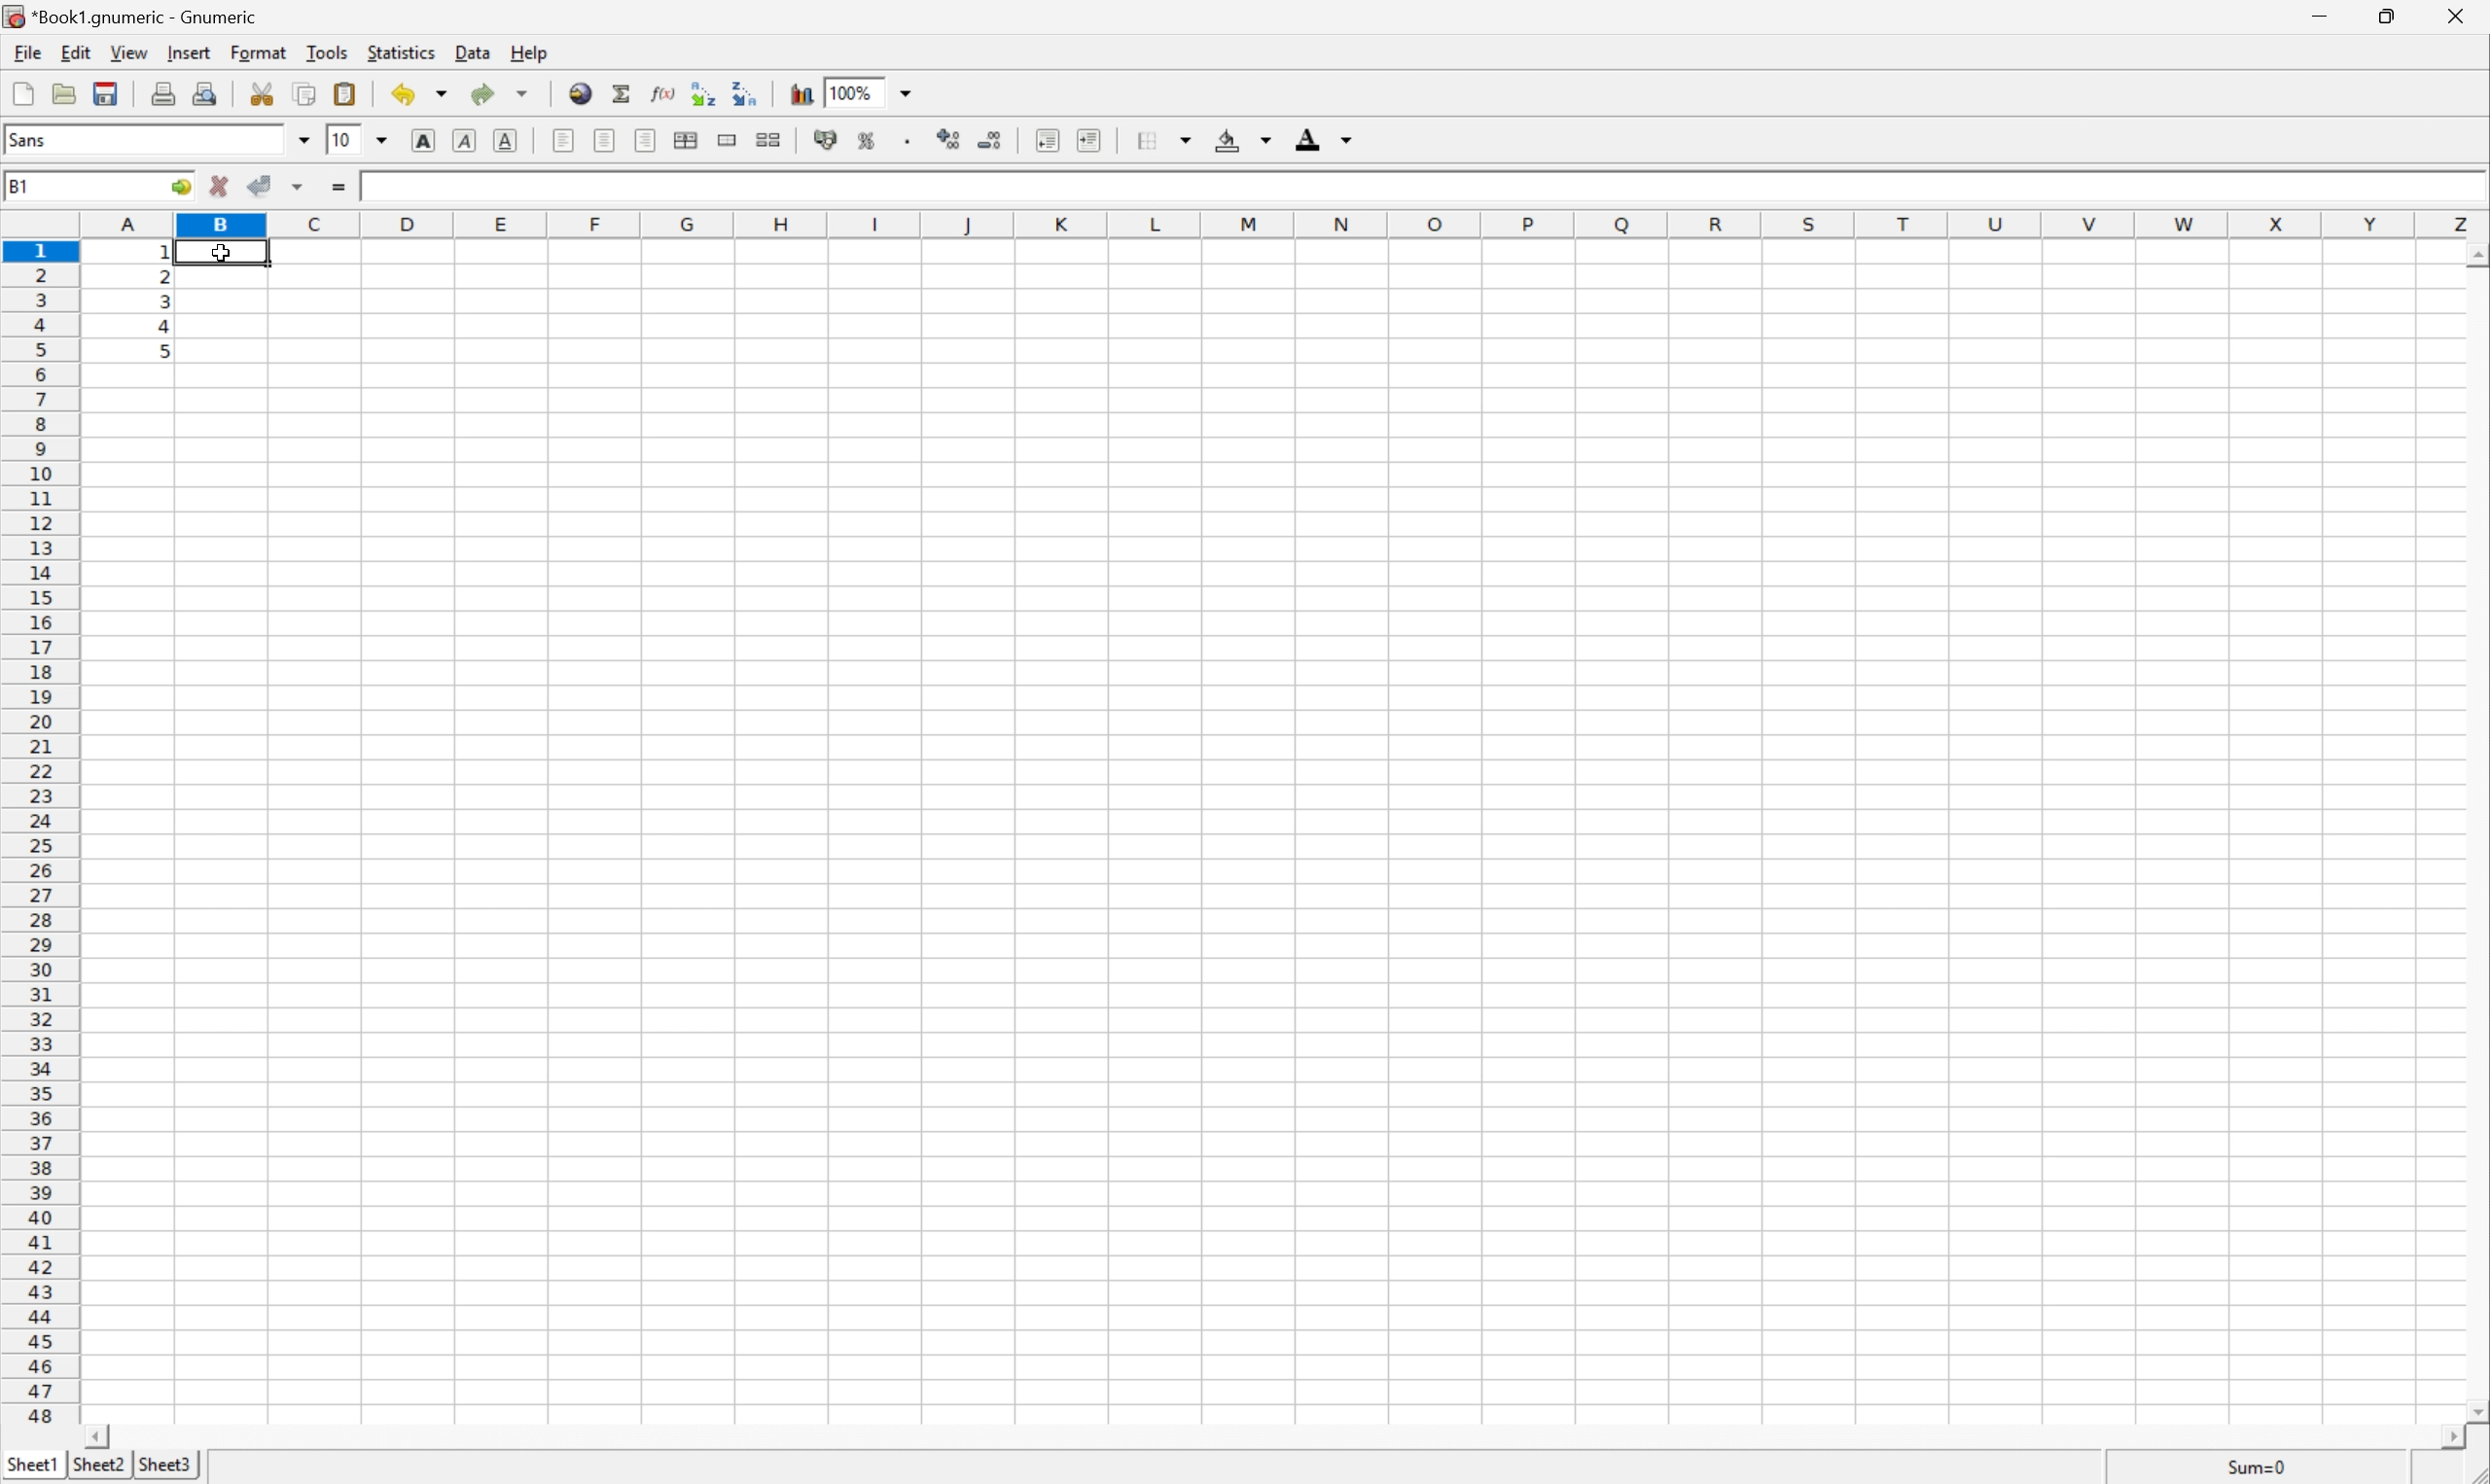 The image size is (2490, 1484). I want to click on Format selection as accounting, so click(823, 139).